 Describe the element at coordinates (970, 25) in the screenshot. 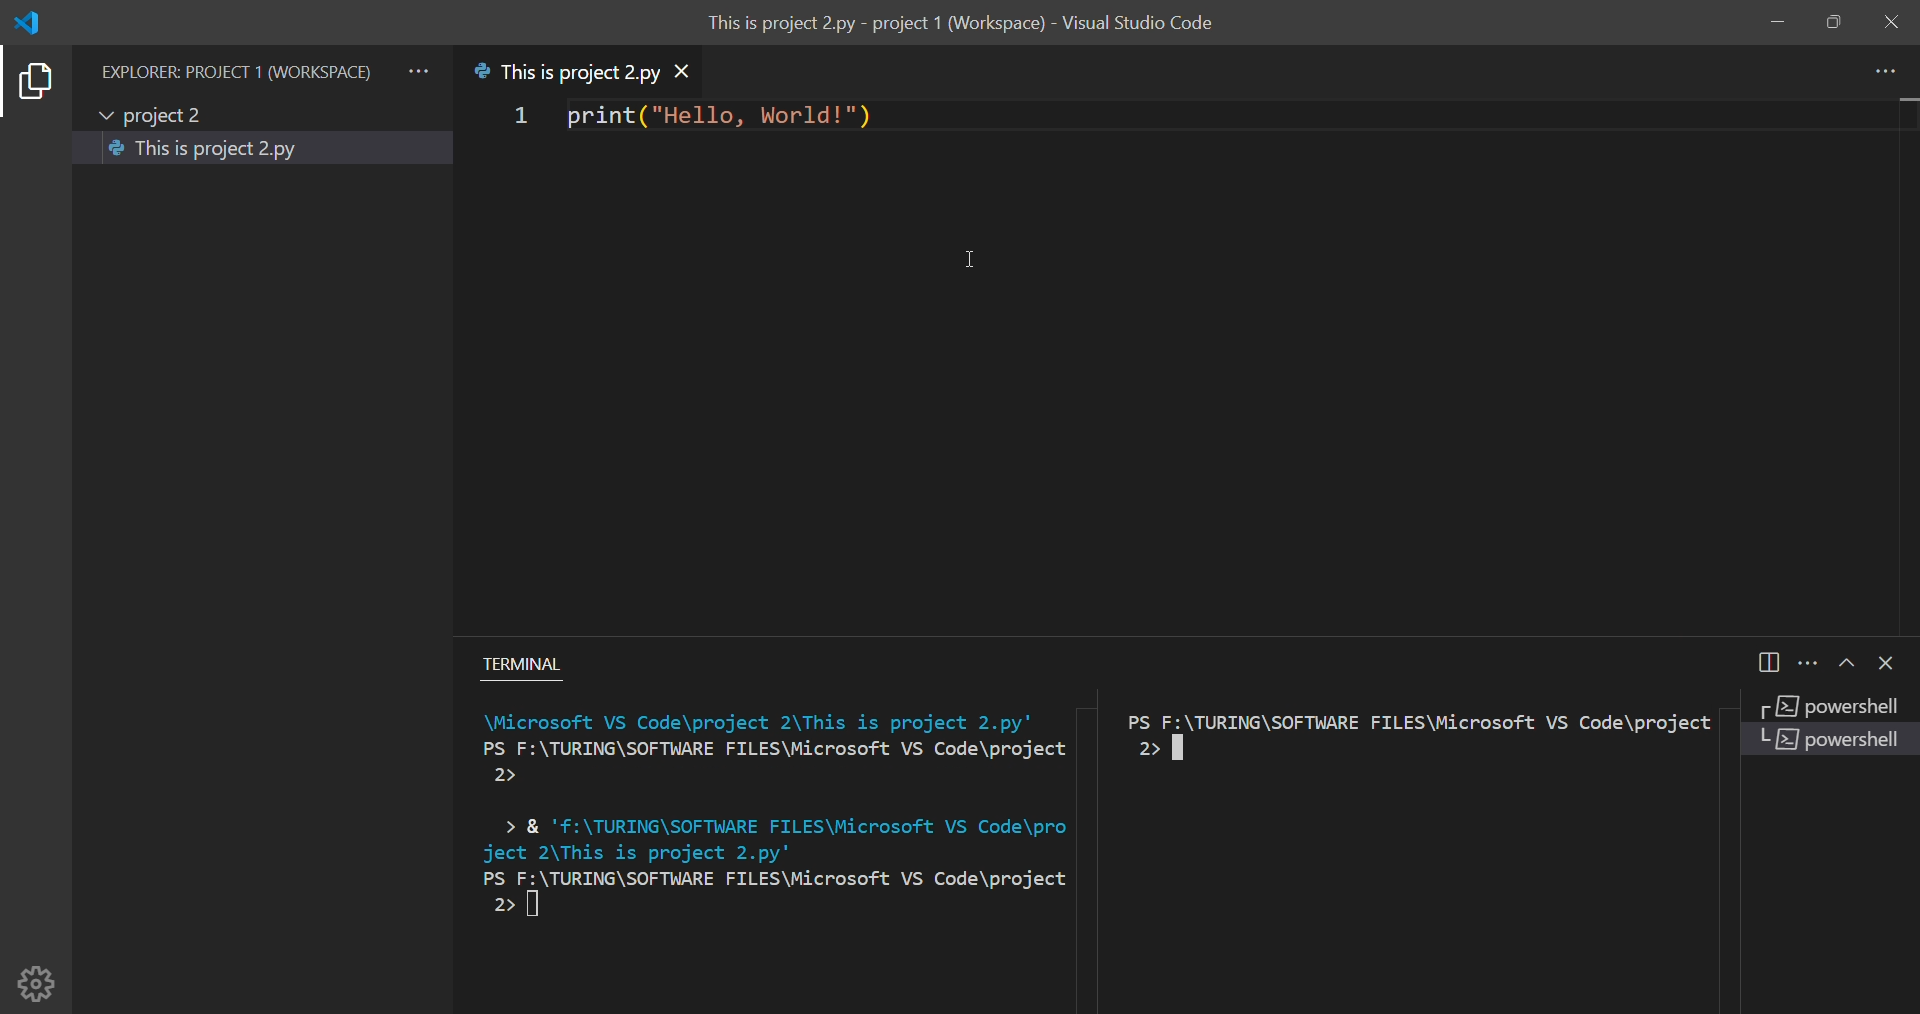

I see `This is project 2.py - project 1 (Workspace) - Visual Studio Code` at that location.